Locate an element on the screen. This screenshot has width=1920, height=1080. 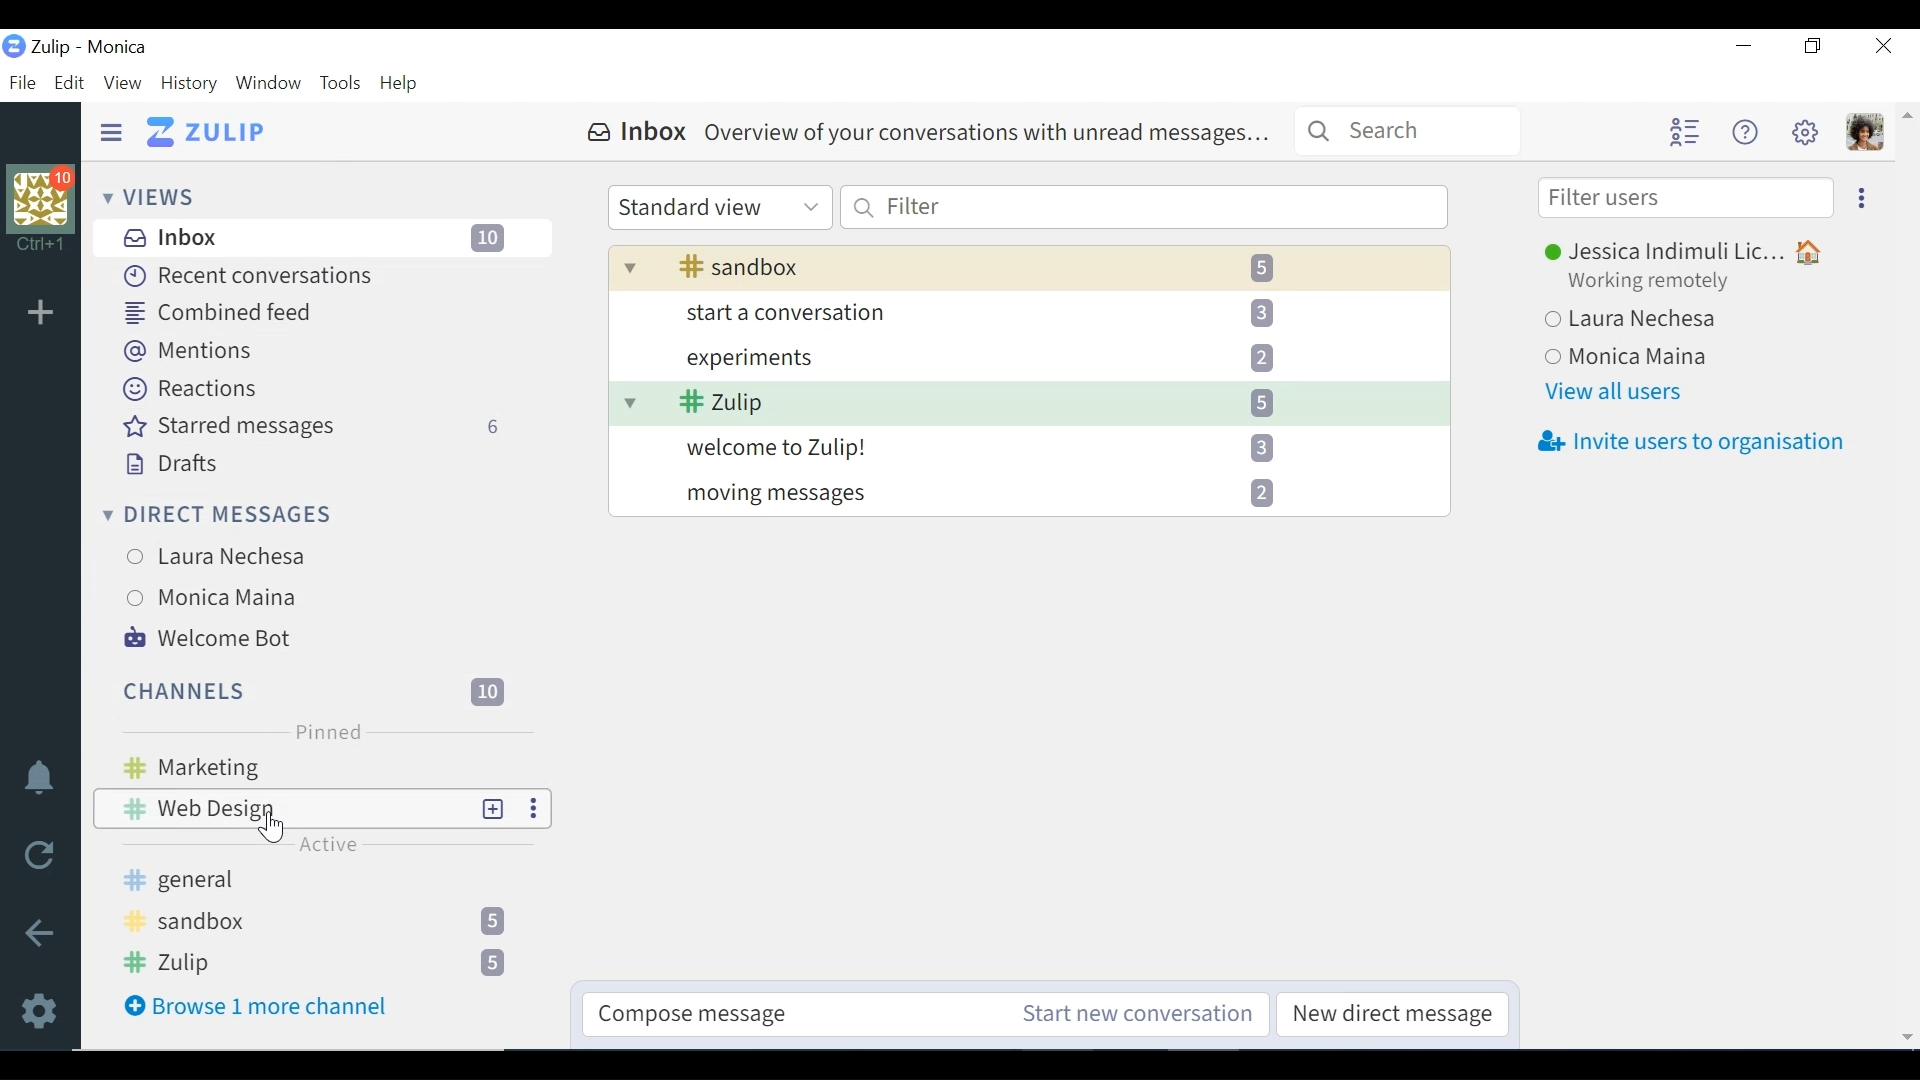
Go back is located at coordinates (41, 932).